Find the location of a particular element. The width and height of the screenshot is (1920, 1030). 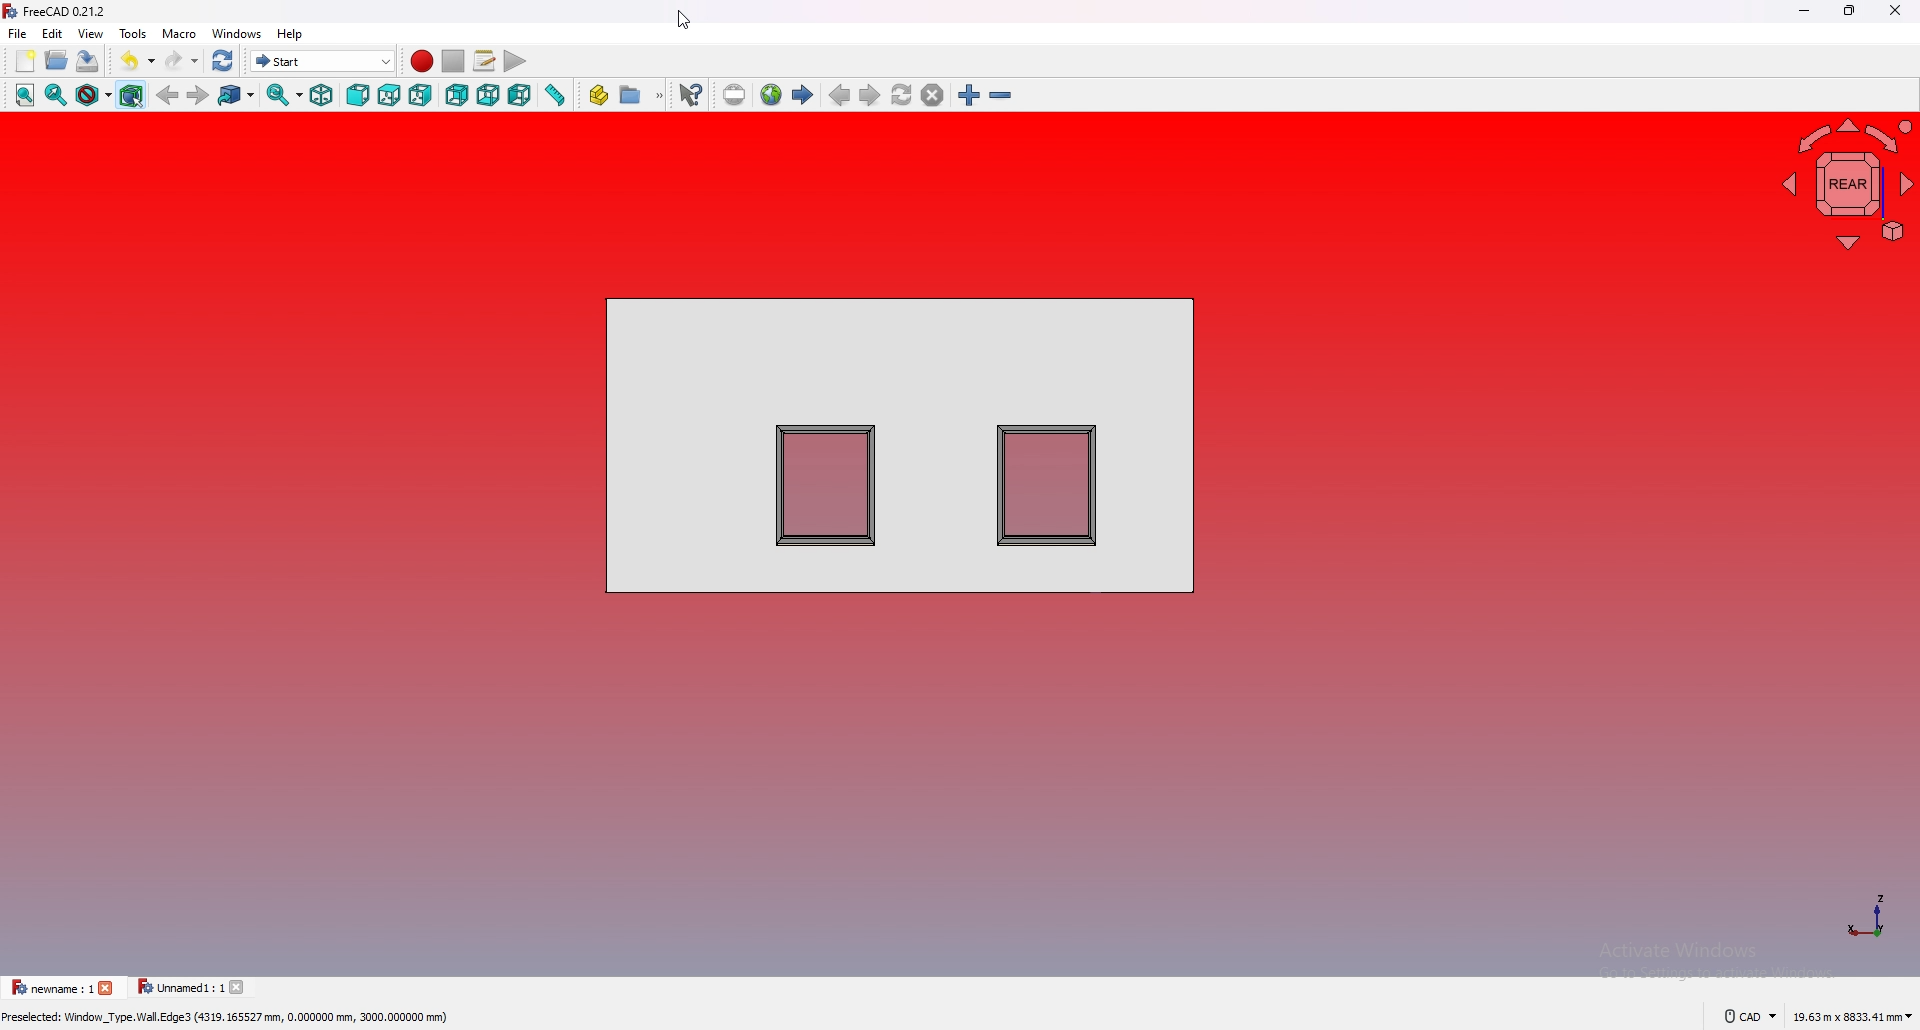

tools is located at coordinates (133, 33).